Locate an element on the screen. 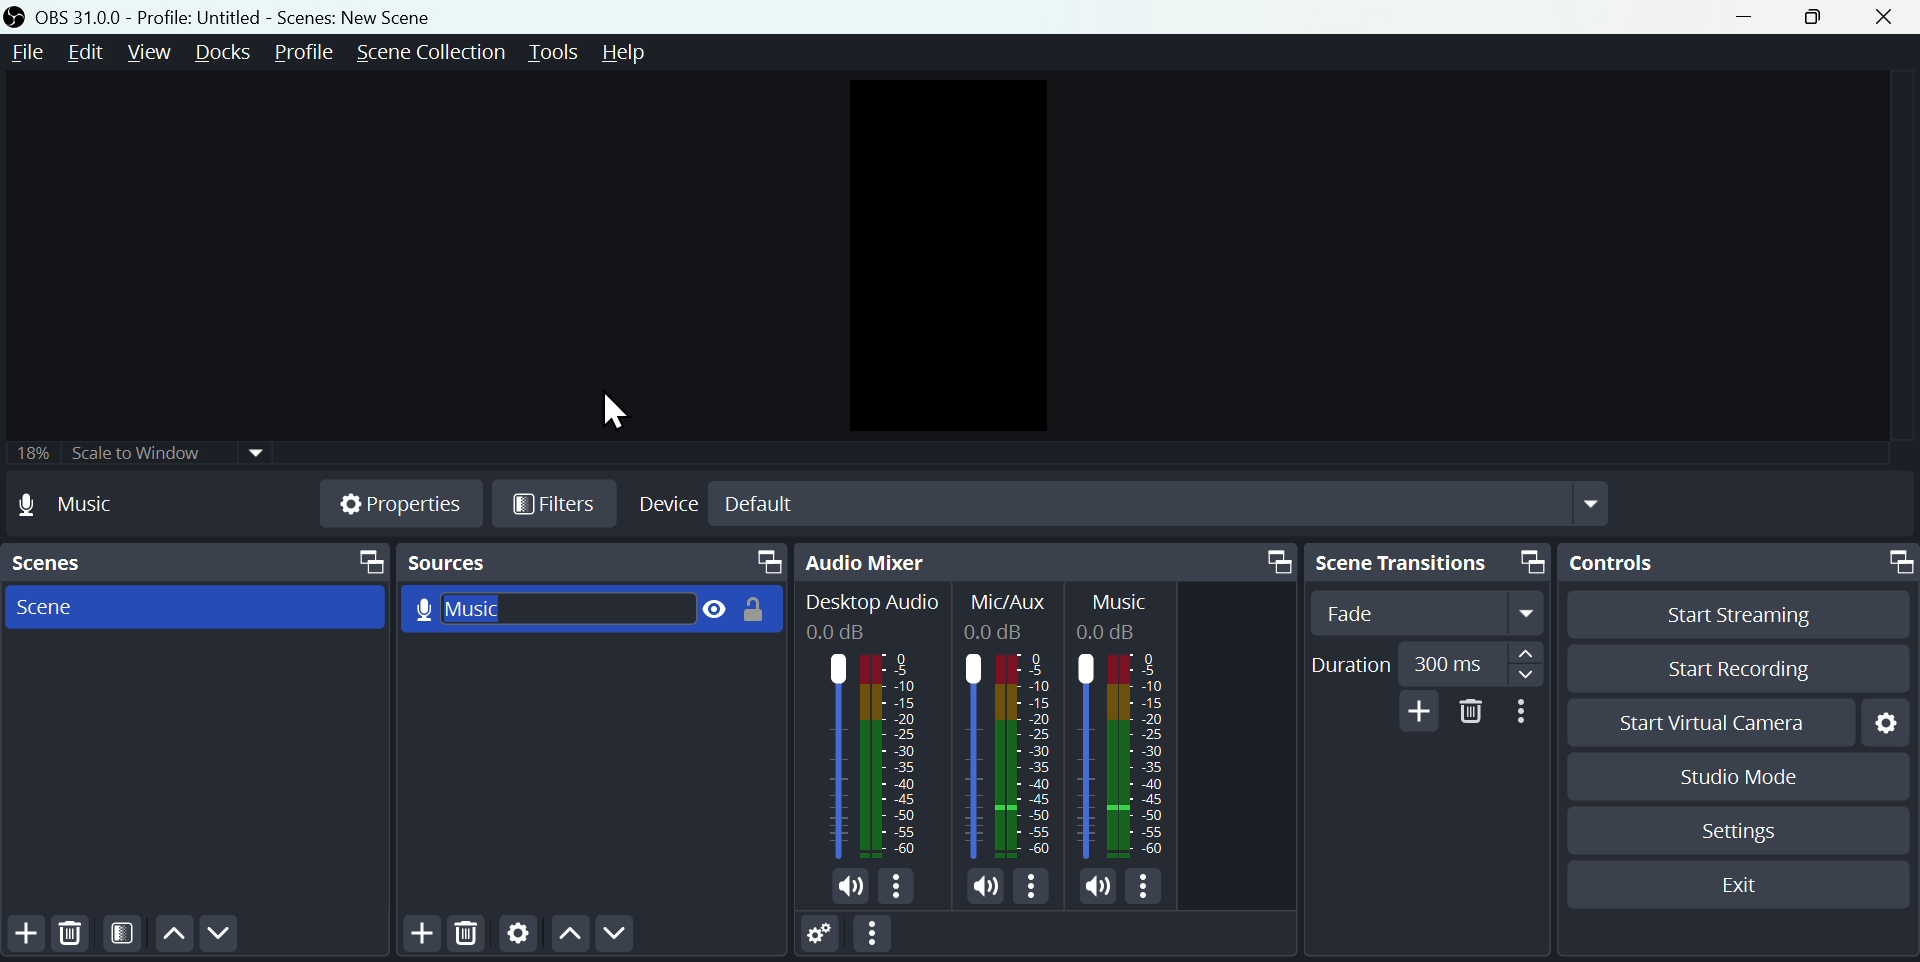  Properties is located at coordinates (395, 504).